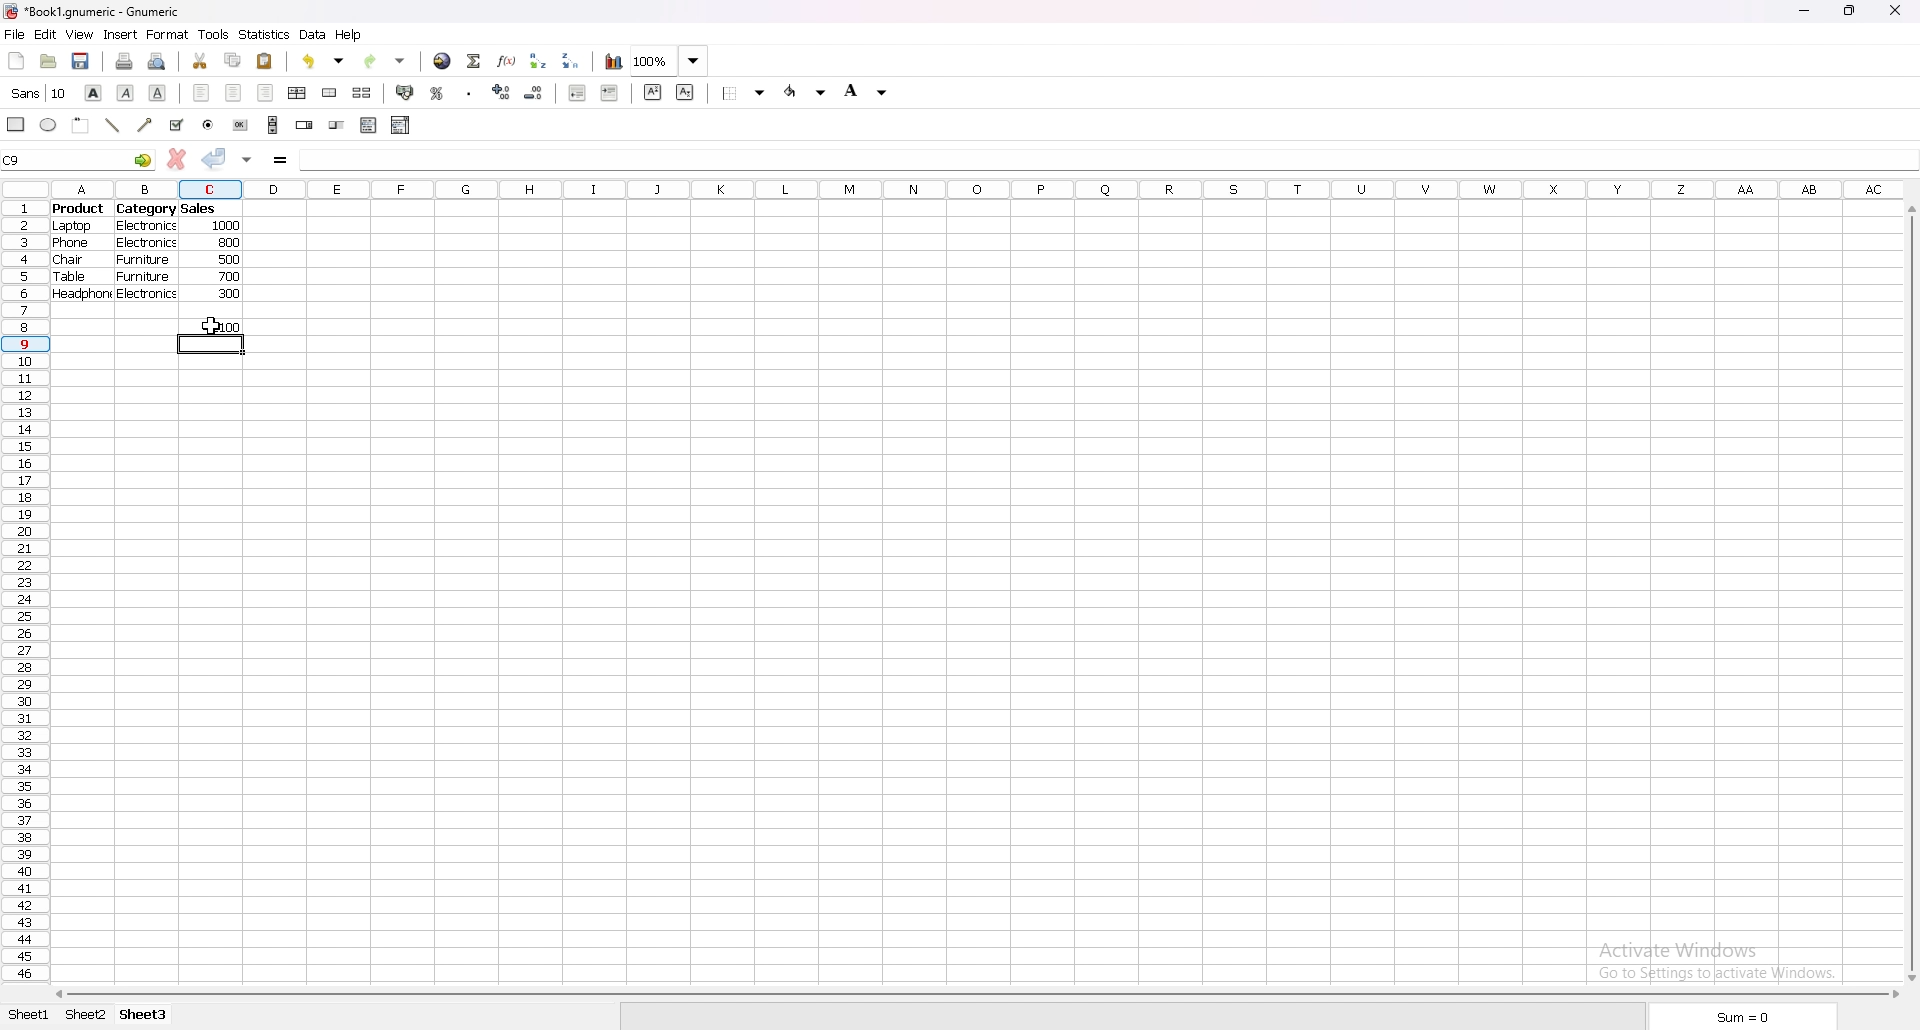 This screenshot has width=1920, height=1030. Describe the element at coordinates (1744, 1019) in the screenshot. I see `sum=0` at that location.